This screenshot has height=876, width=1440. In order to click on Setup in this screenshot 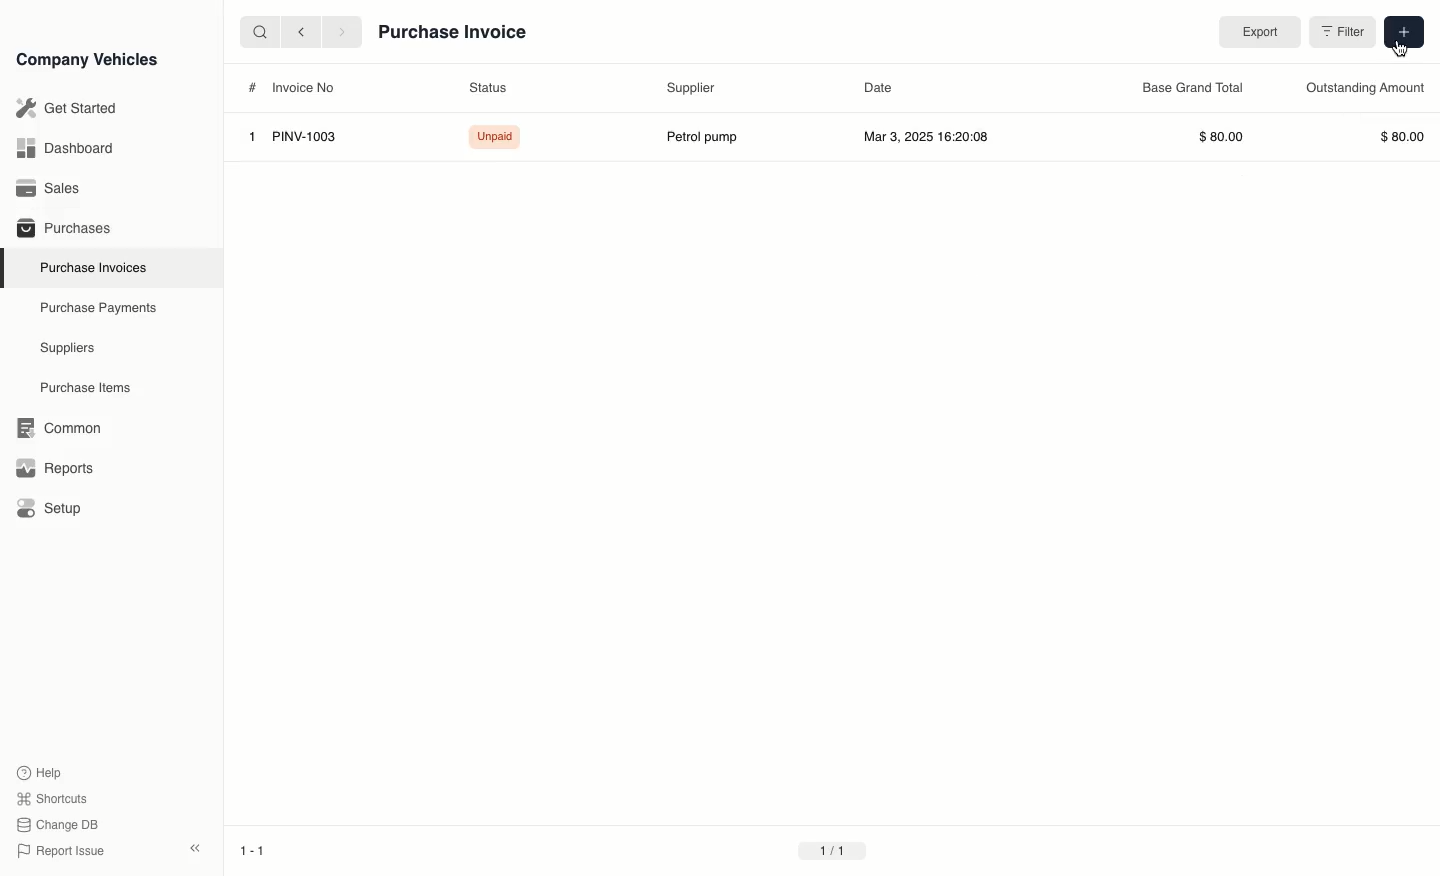, I will do `click(53, 509)`.